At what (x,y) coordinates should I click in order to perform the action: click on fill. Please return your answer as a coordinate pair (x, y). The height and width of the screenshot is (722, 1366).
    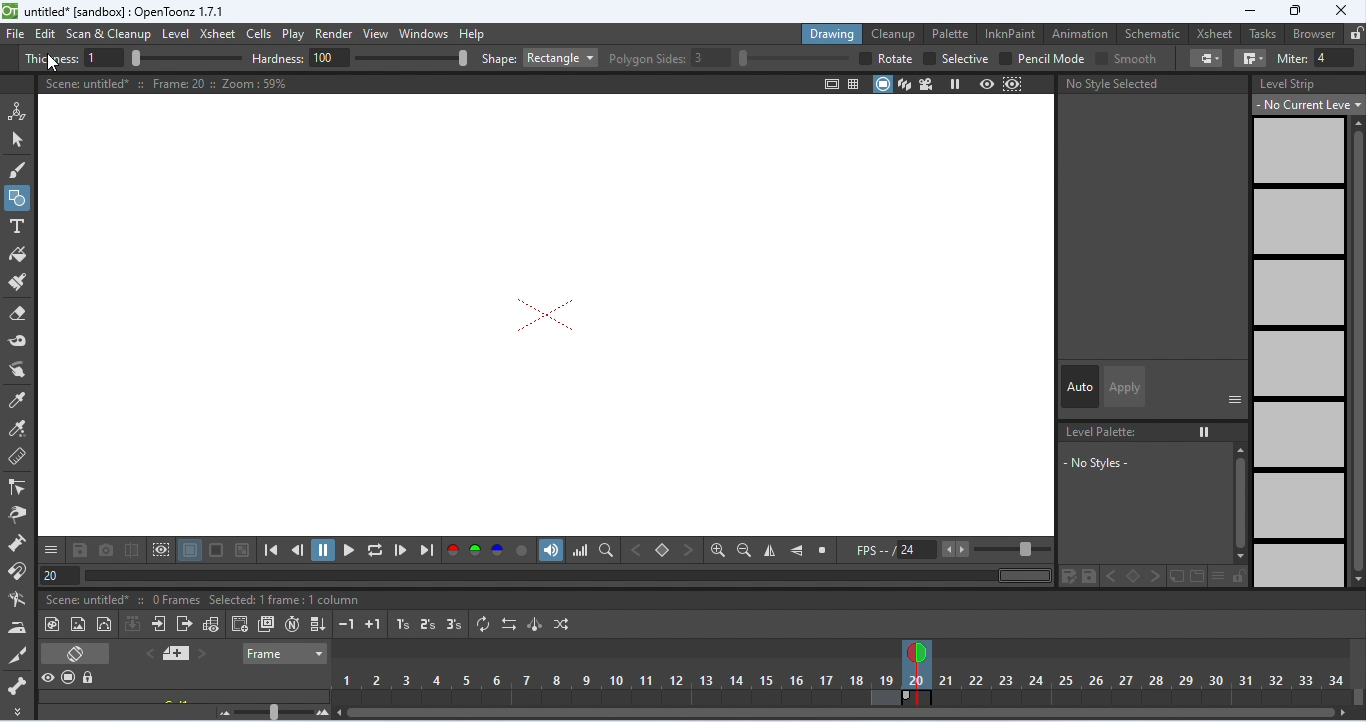
    Looking at the image, I should click on (16, 253).